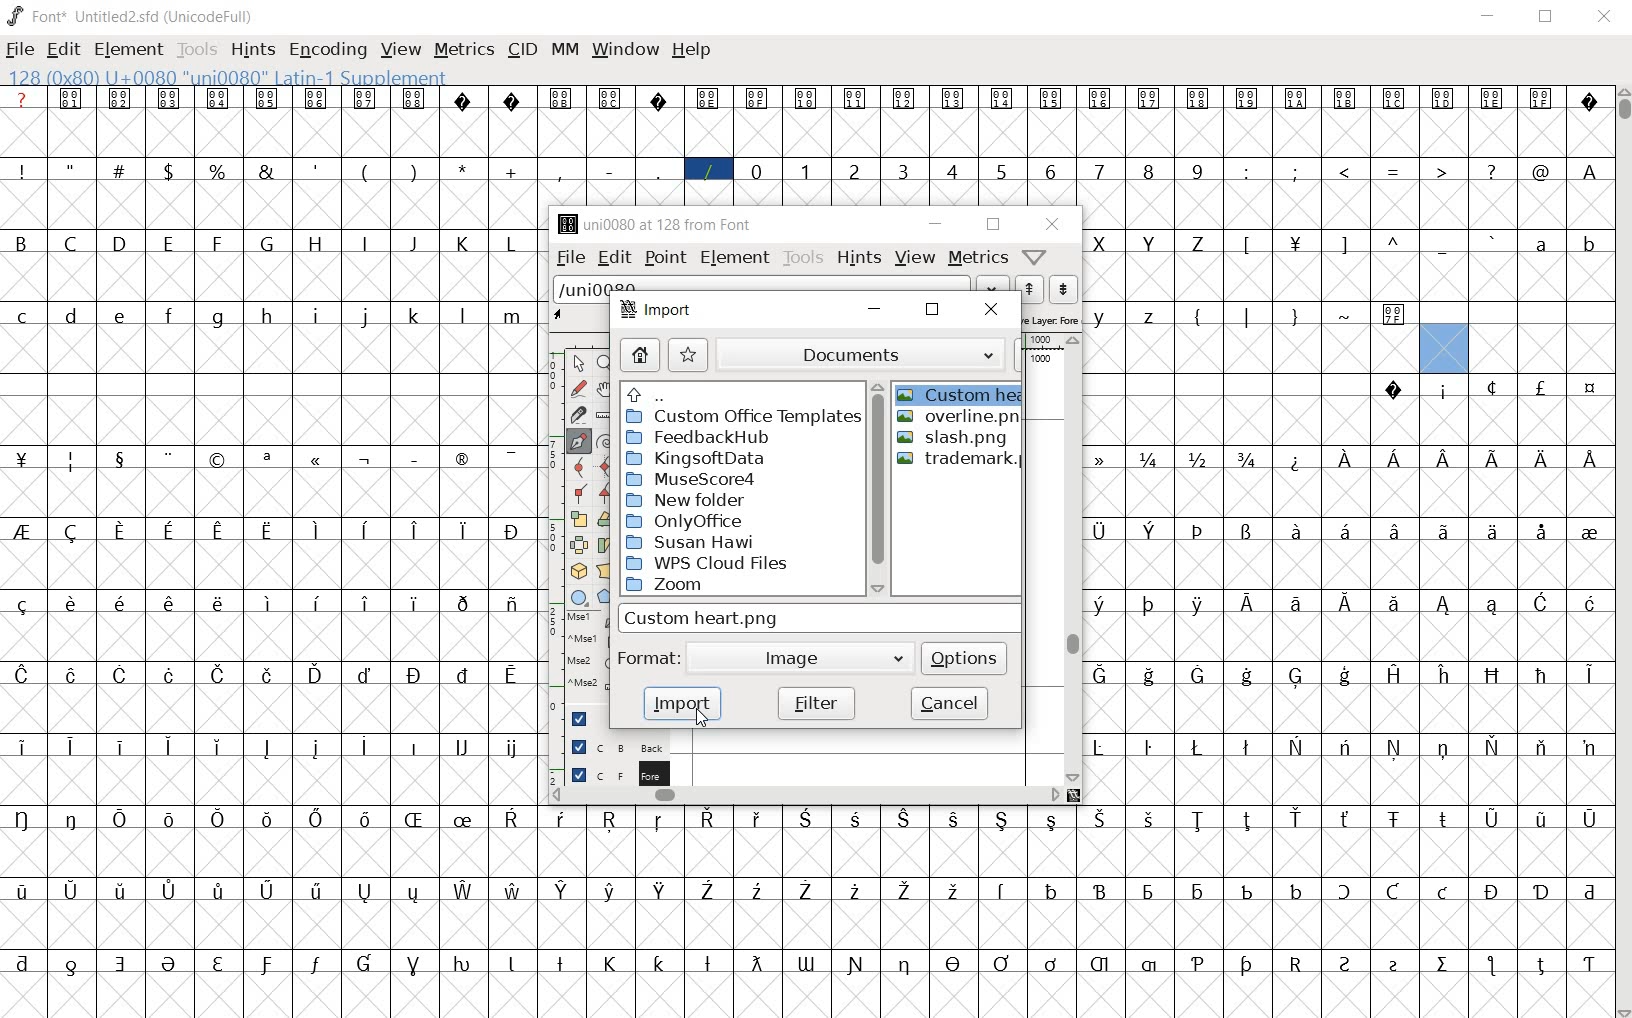 This screenshot has width=1632, height=1018. I want to click on glyph, so click(1247, 892).